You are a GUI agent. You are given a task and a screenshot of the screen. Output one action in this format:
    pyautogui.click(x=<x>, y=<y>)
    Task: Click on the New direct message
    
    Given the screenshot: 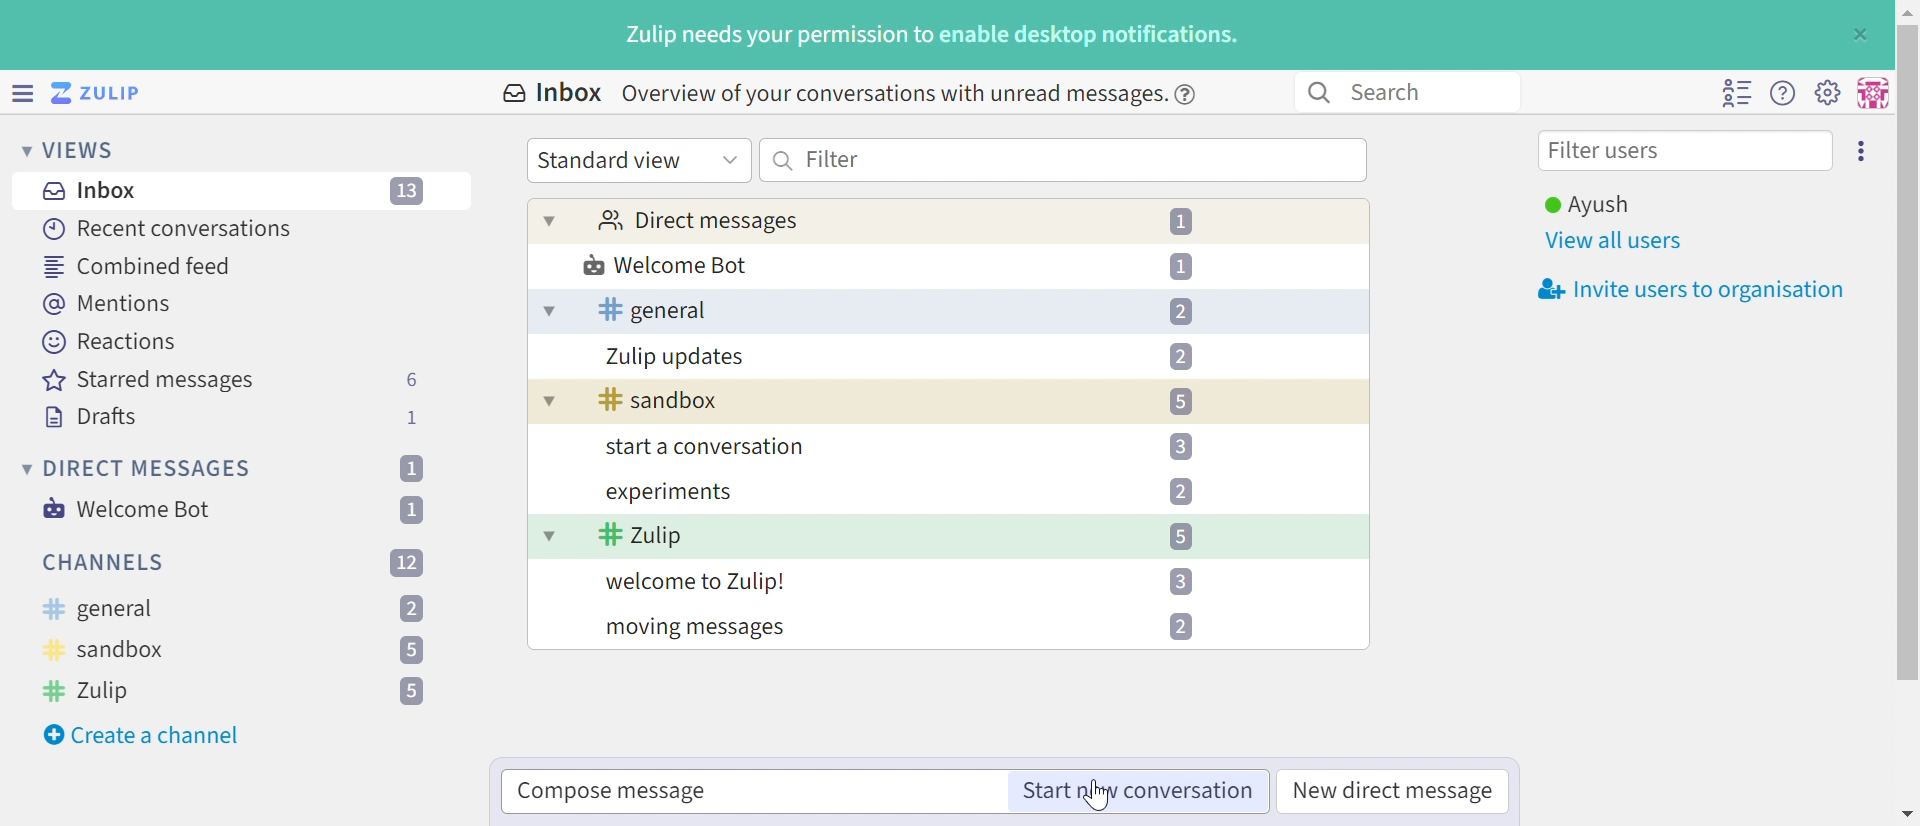 What is the action you would take?
    pyautogui.click(x=1394, y=792)
    